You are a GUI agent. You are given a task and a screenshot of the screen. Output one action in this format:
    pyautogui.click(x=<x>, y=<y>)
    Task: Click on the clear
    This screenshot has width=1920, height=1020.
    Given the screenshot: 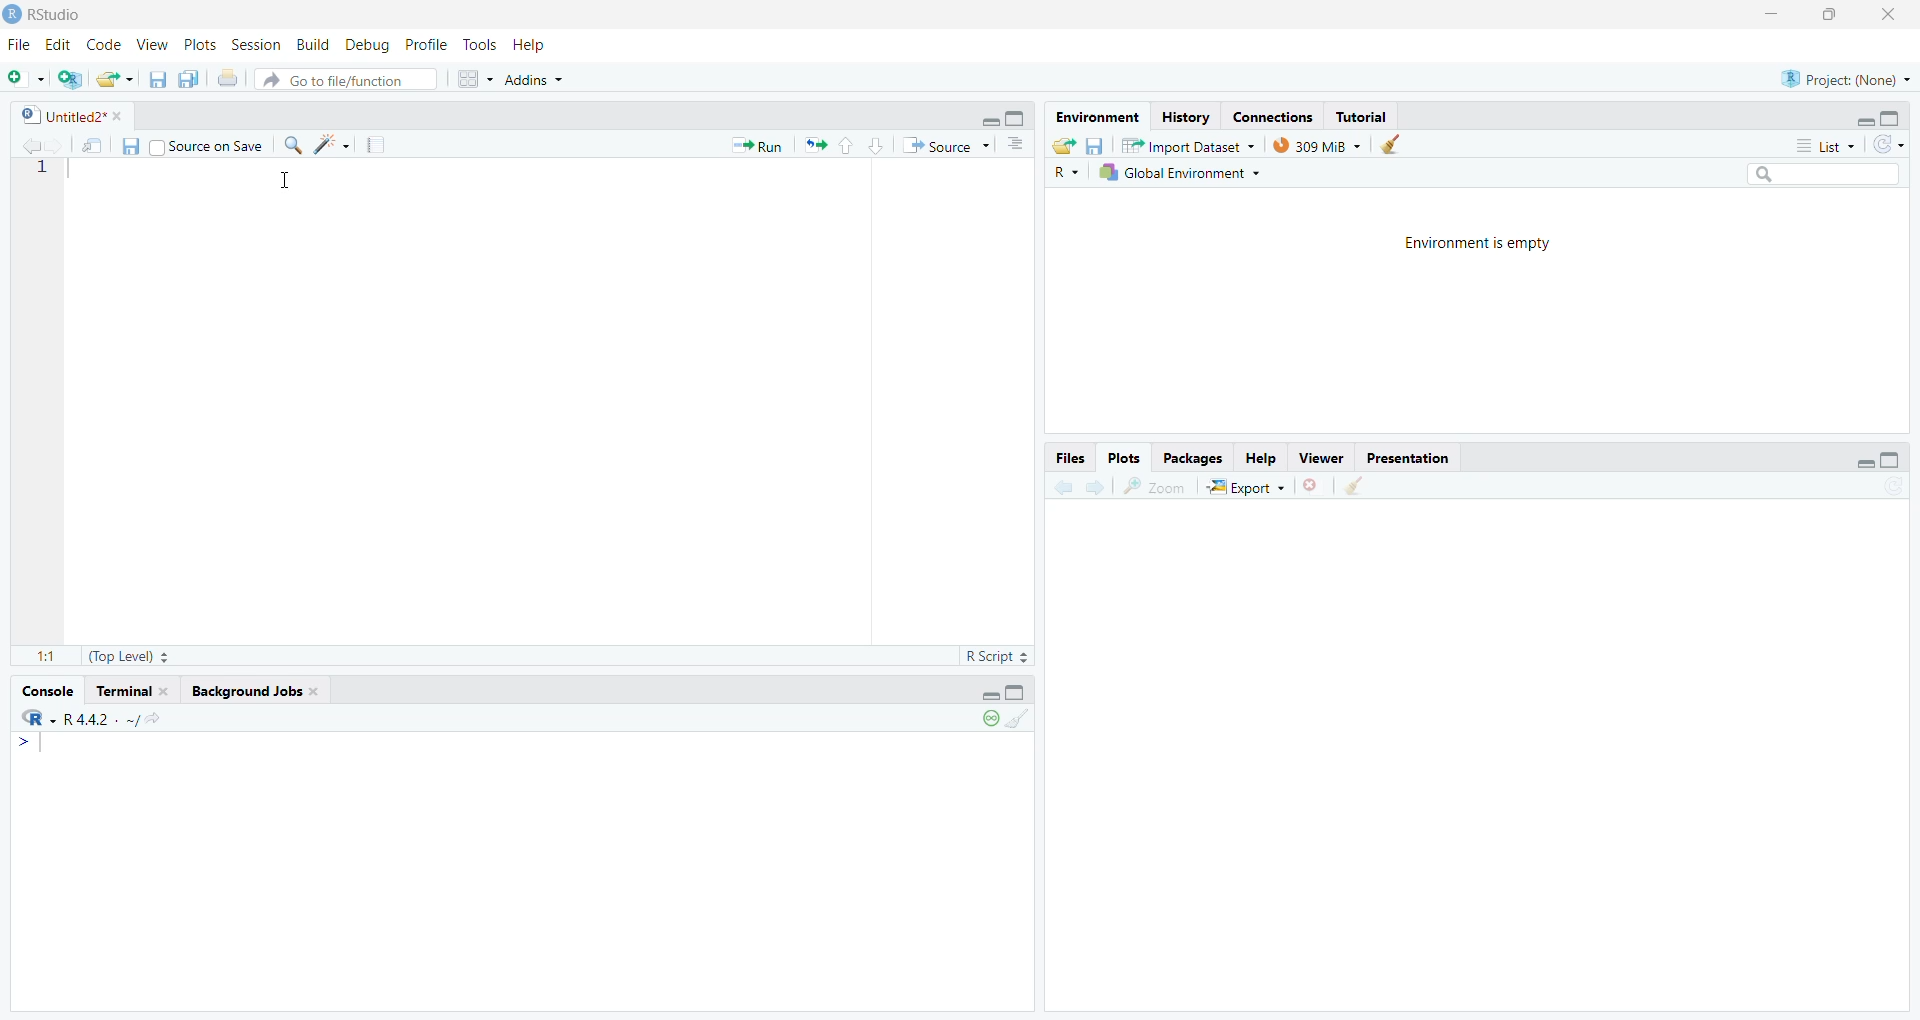 What is the action you would take?
    pyautogui.click(x=1022, y=721)
    